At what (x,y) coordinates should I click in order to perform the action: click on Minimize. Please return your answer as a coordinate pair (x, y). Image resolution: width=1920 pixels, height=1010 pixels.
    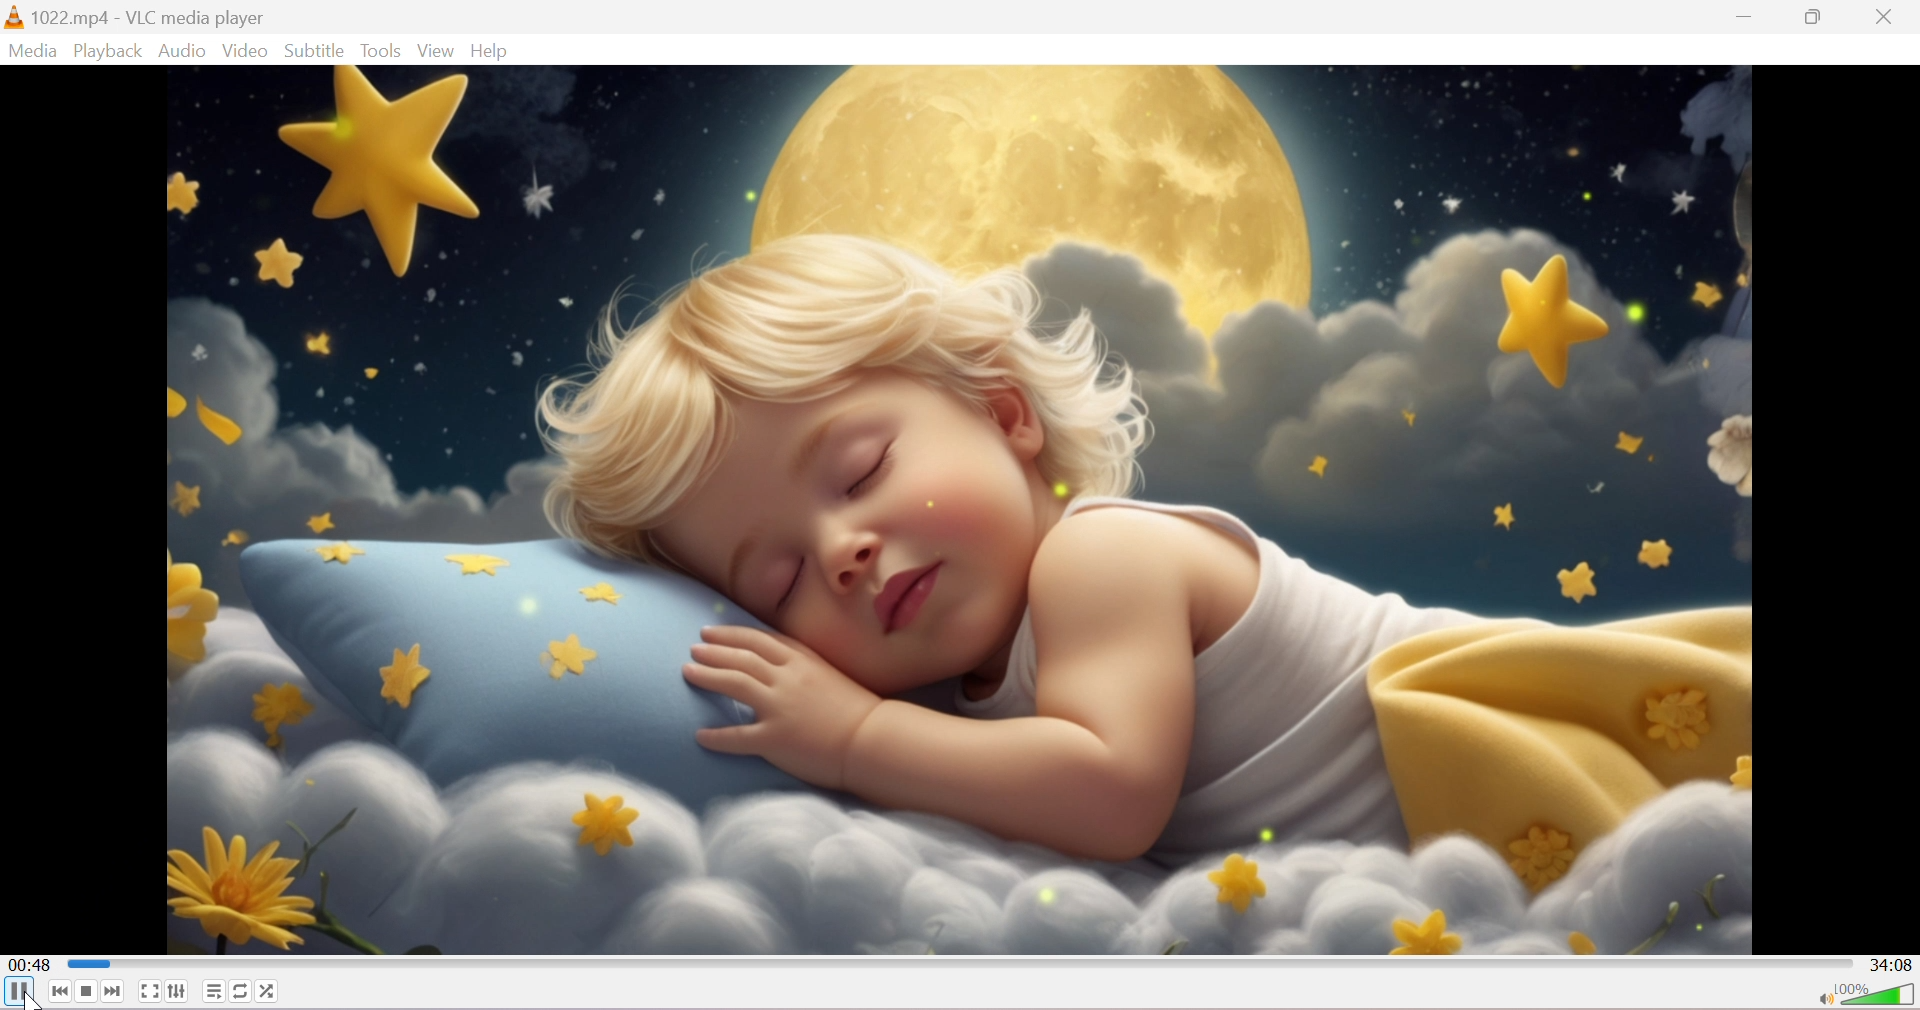
    Looking at the image, I should click on (1743, 21).